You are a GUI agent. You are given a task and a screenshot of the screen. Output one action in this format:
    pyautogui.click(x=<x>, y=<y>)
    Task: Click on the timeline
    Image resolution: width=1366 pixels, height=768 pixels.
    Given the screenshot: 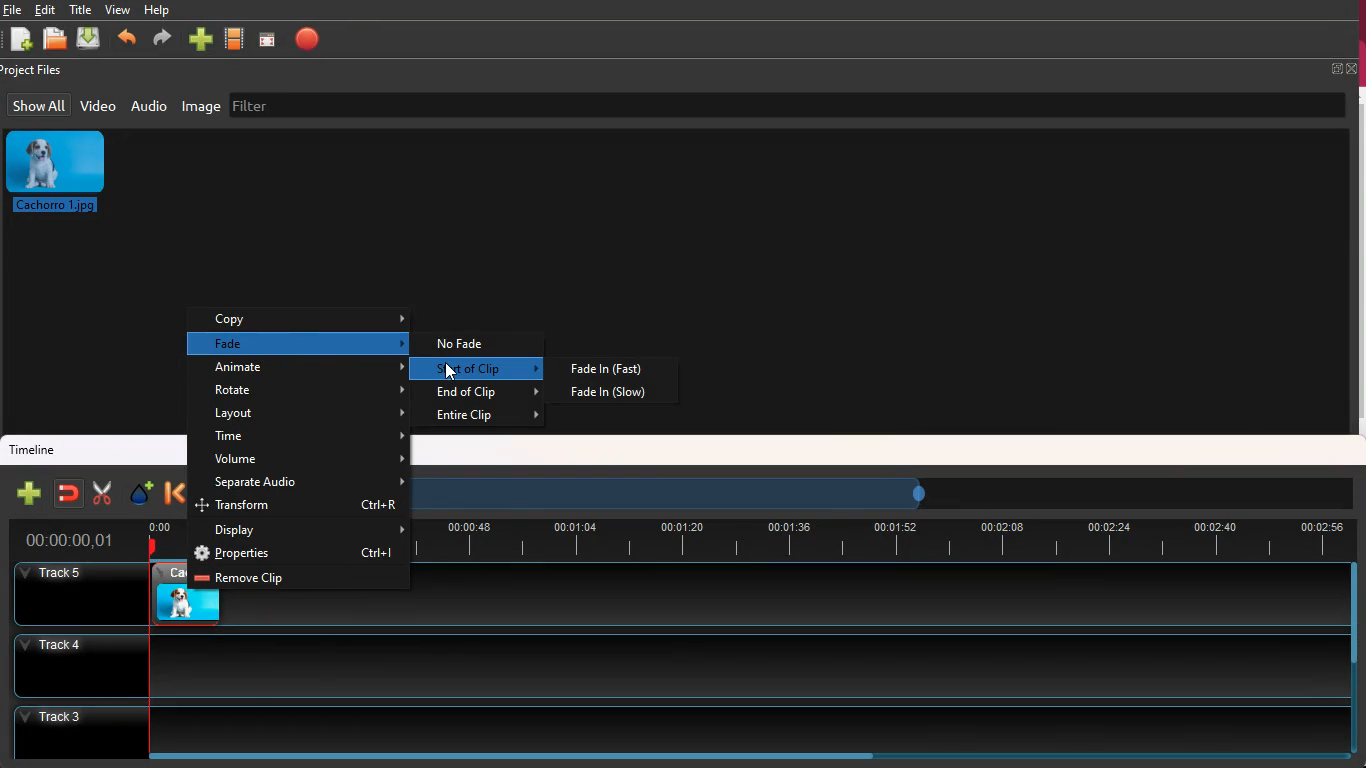 What is the action you would take?
    pyautogui.click(x=36, y=449)
    